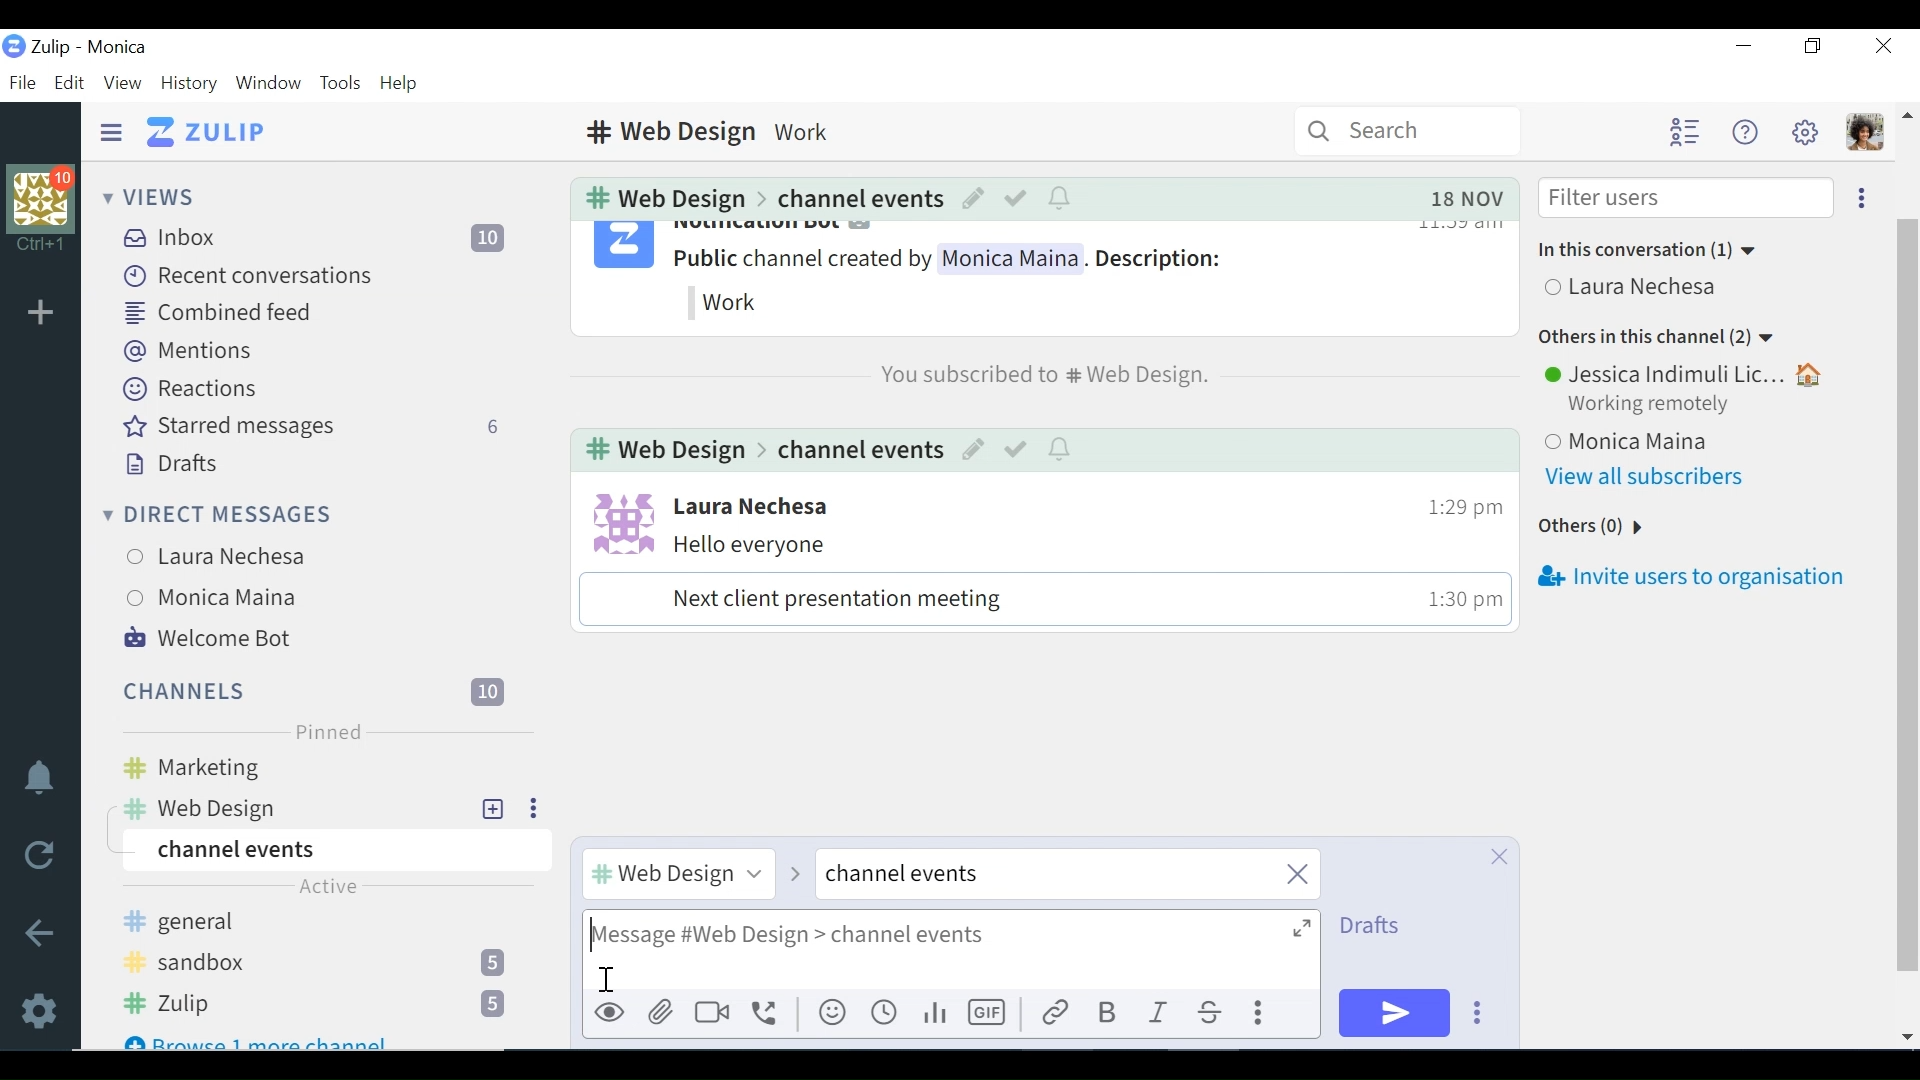 This screenshot has height=1080, width=1920. Describe the element at coordinates (1408, 130) in the screenshot. I see `Search bar` at that location.